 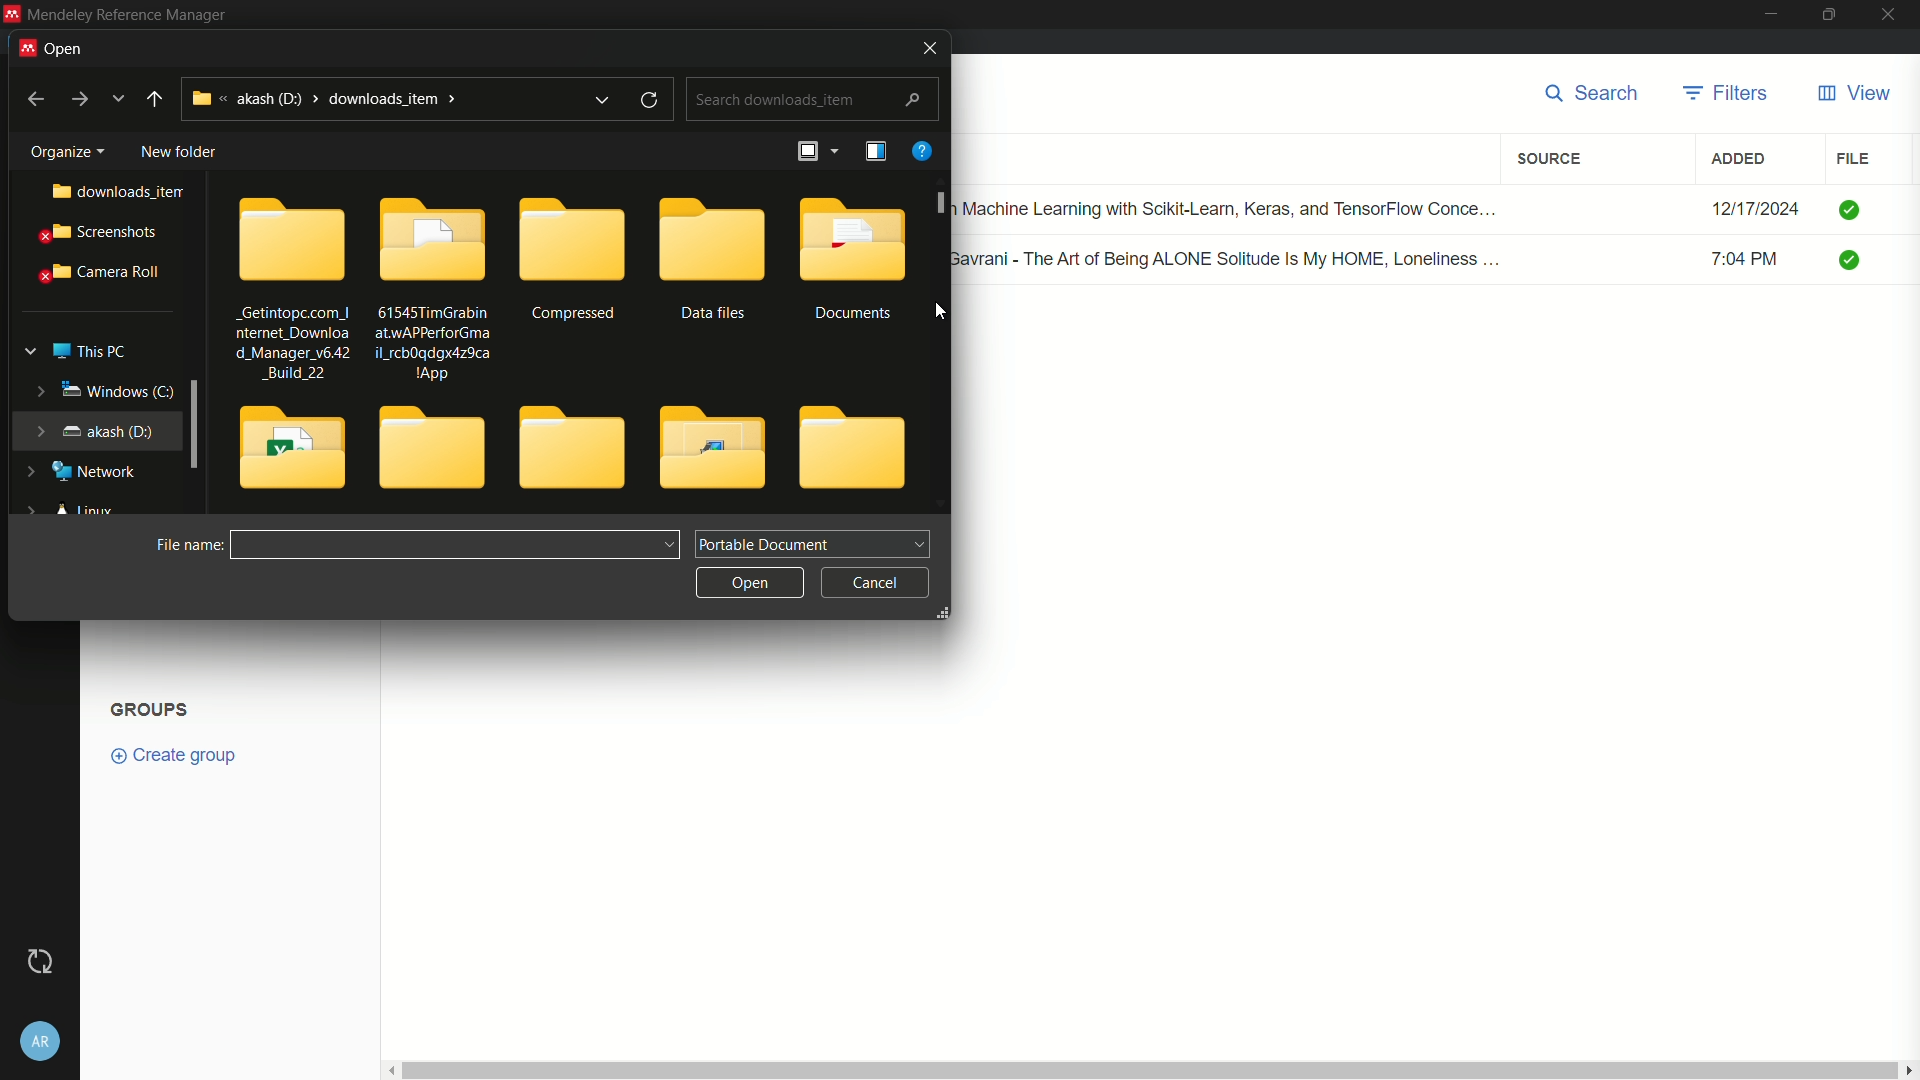 What do you see at coordinates (1856, 262) in the screenshot?
I see `check` at bounding box center [1856, 262].